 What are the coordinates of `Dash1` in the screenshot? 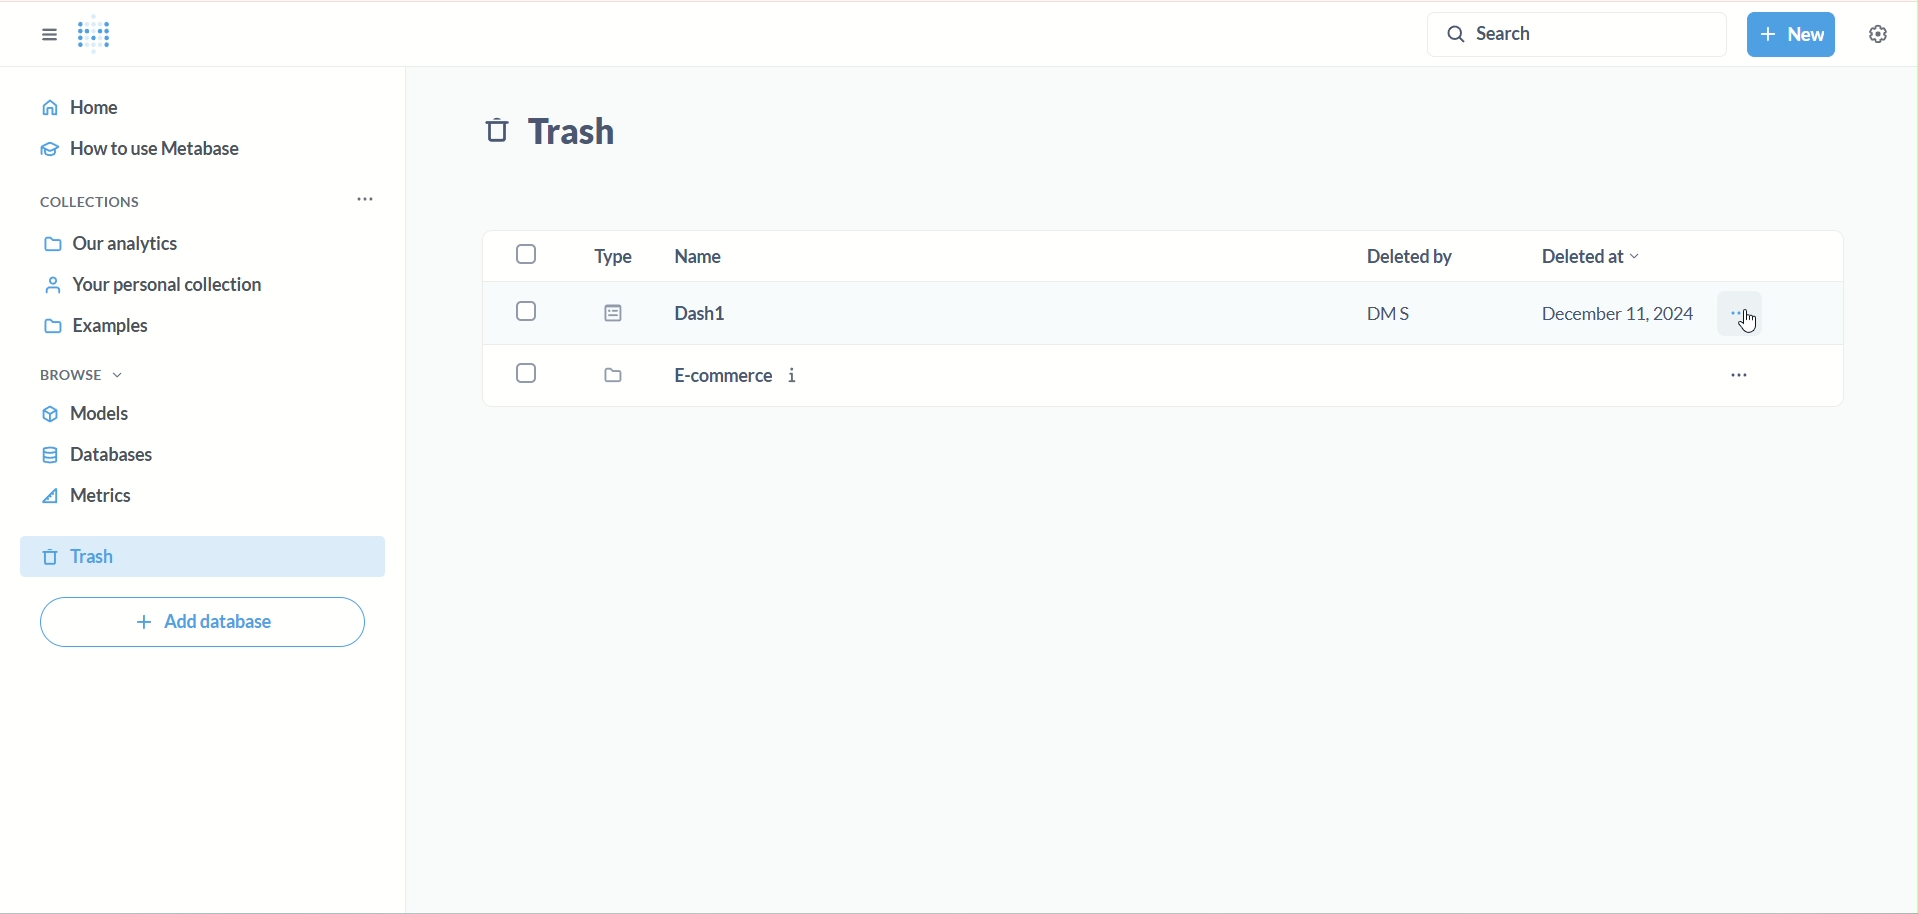 It's located at (721, 313).